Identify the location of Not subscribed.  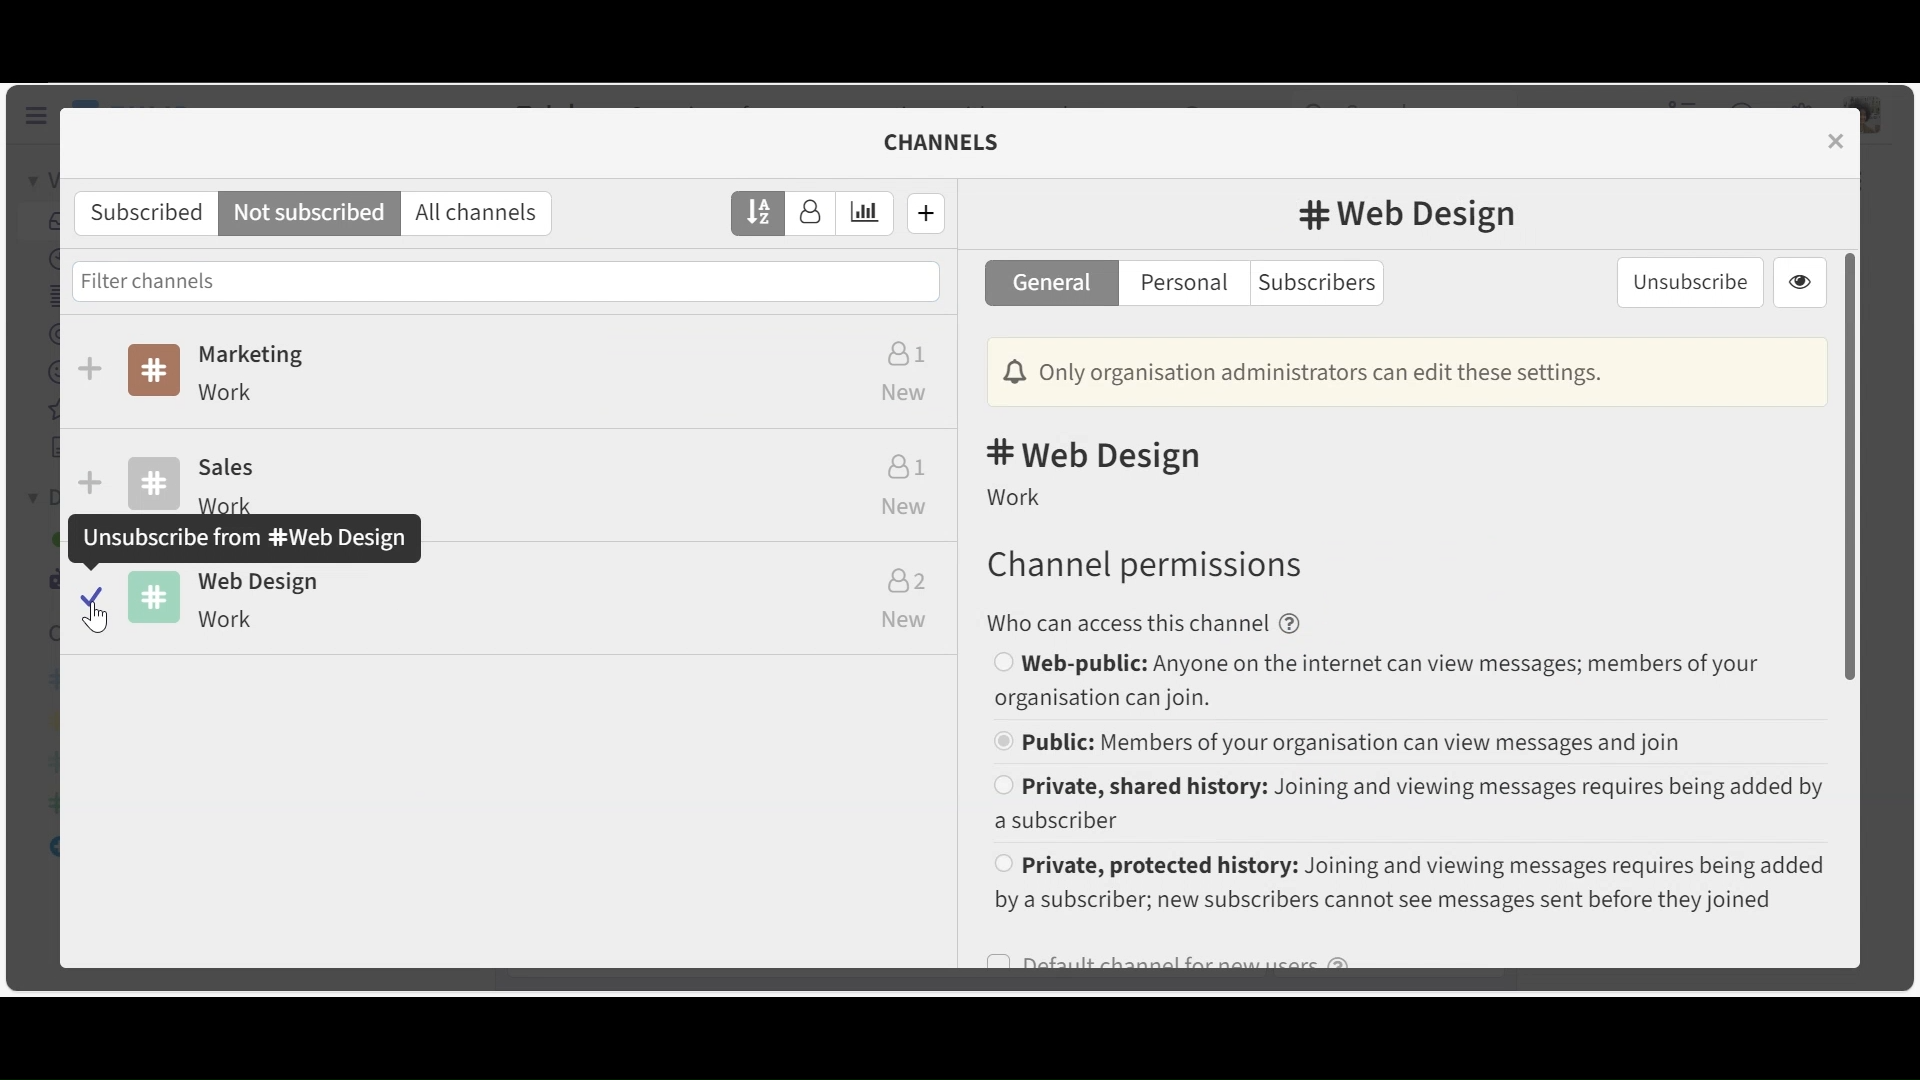
(311, 214).